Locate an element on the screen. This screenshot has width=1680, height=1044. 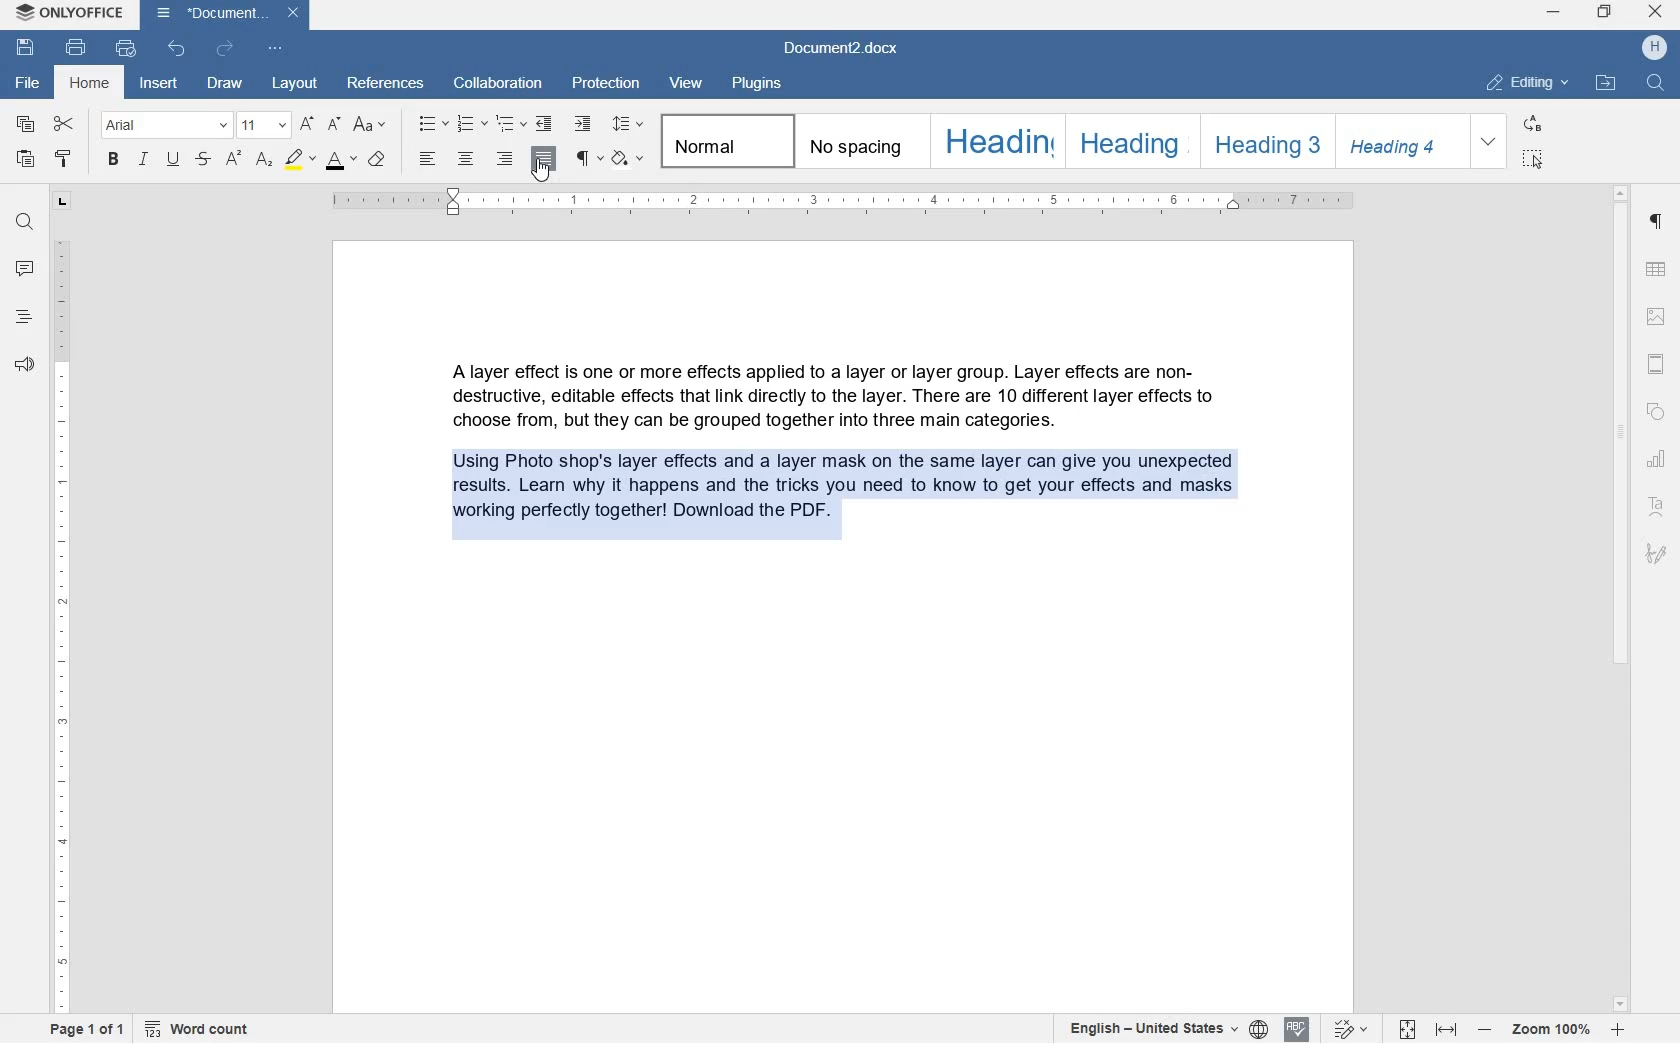
LAYOUT is located at coordinates (295, 81).